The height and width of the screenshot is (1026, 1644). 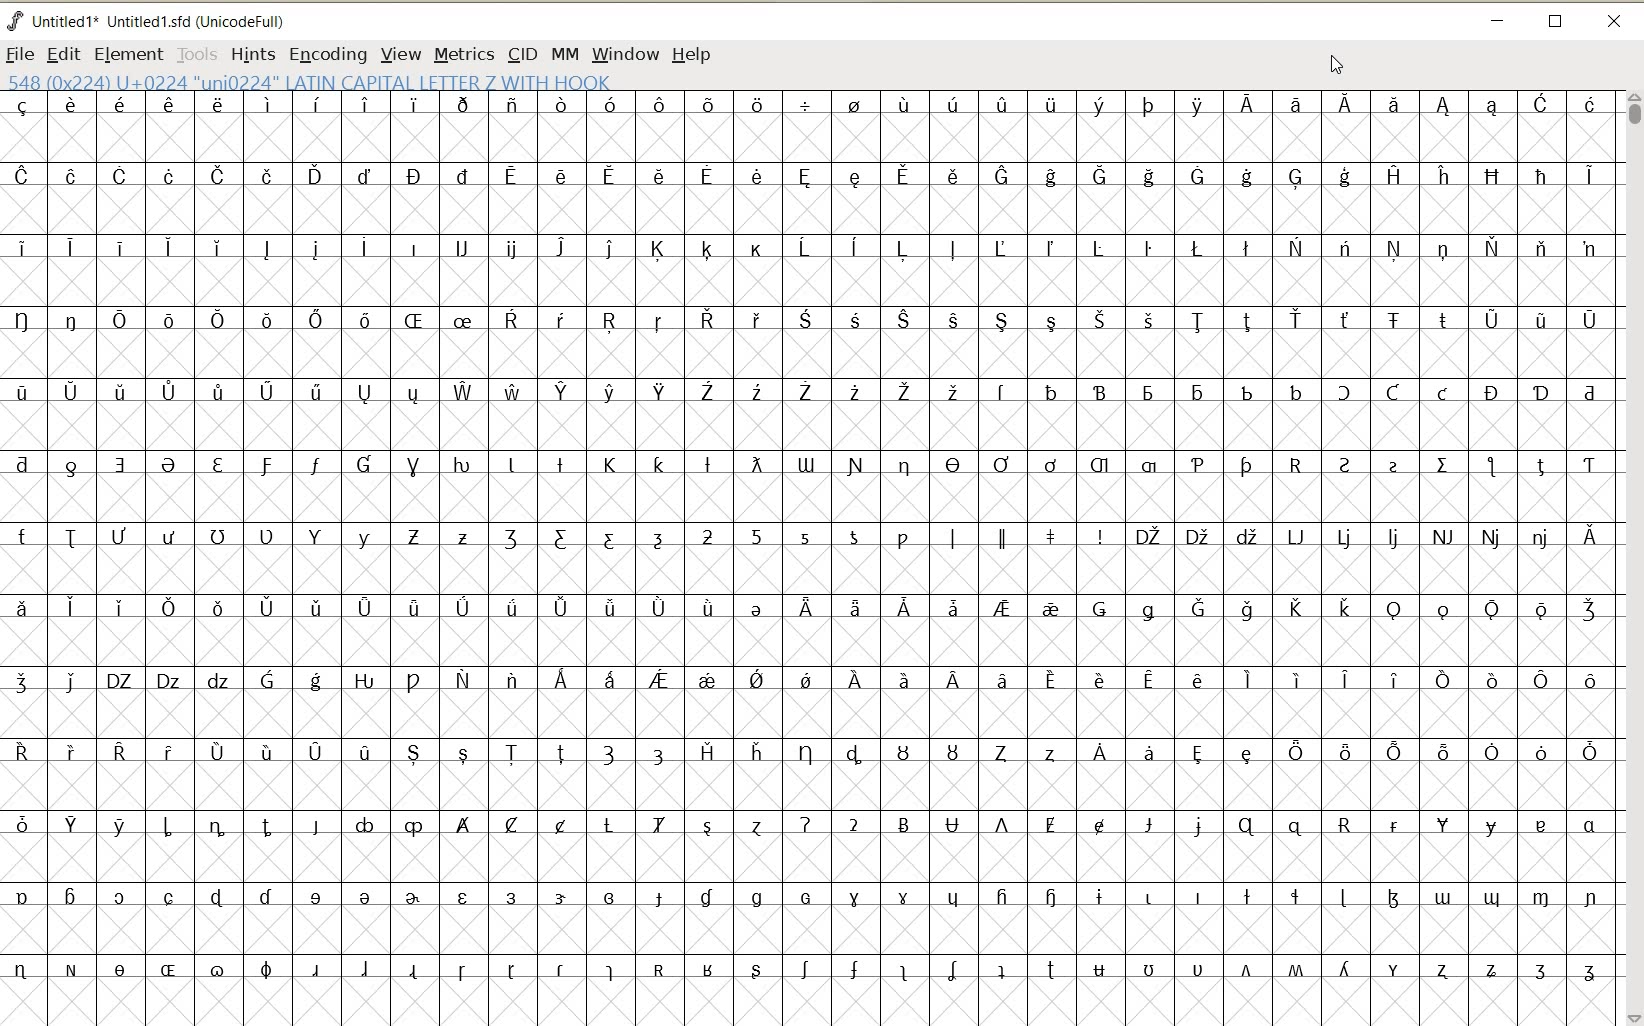 I want to click on RESTORE, so click(x=1556, y=23).